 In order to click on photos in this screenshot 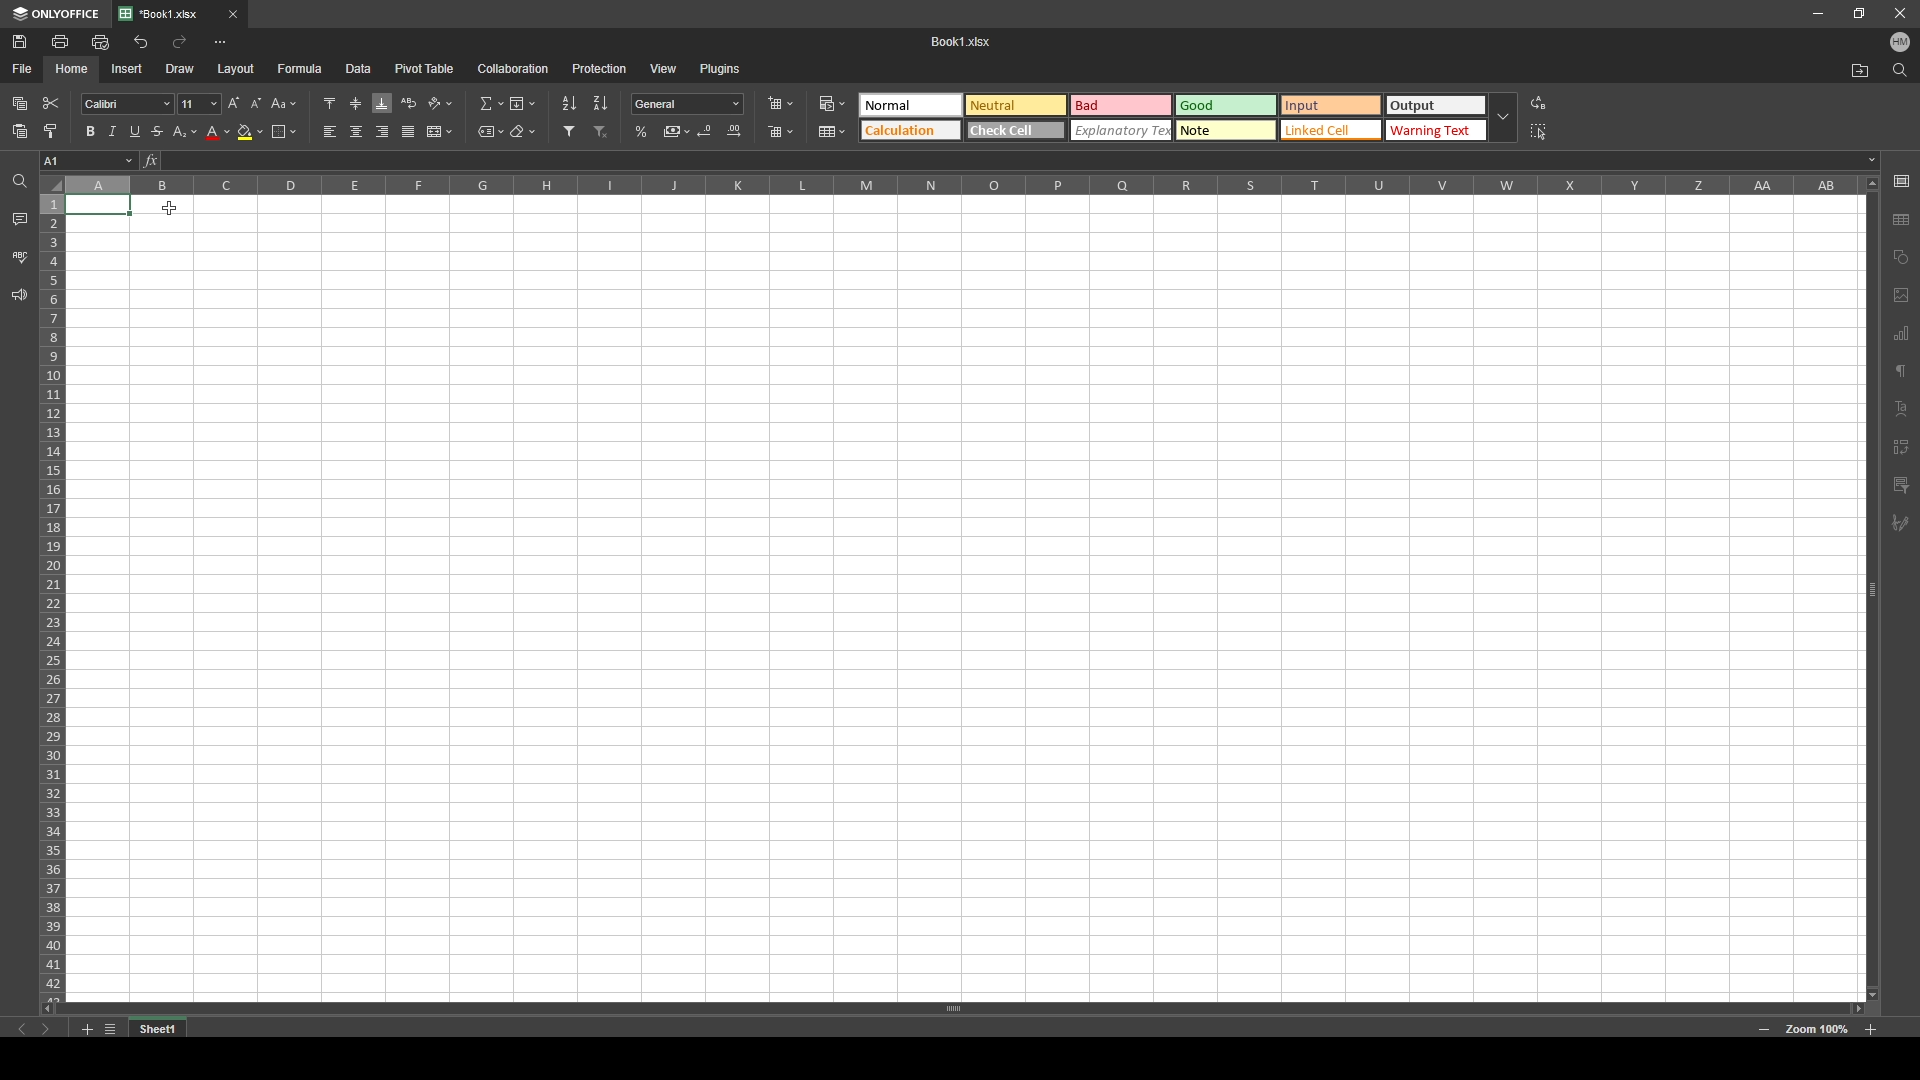, I will do `click(1902, 295)`.